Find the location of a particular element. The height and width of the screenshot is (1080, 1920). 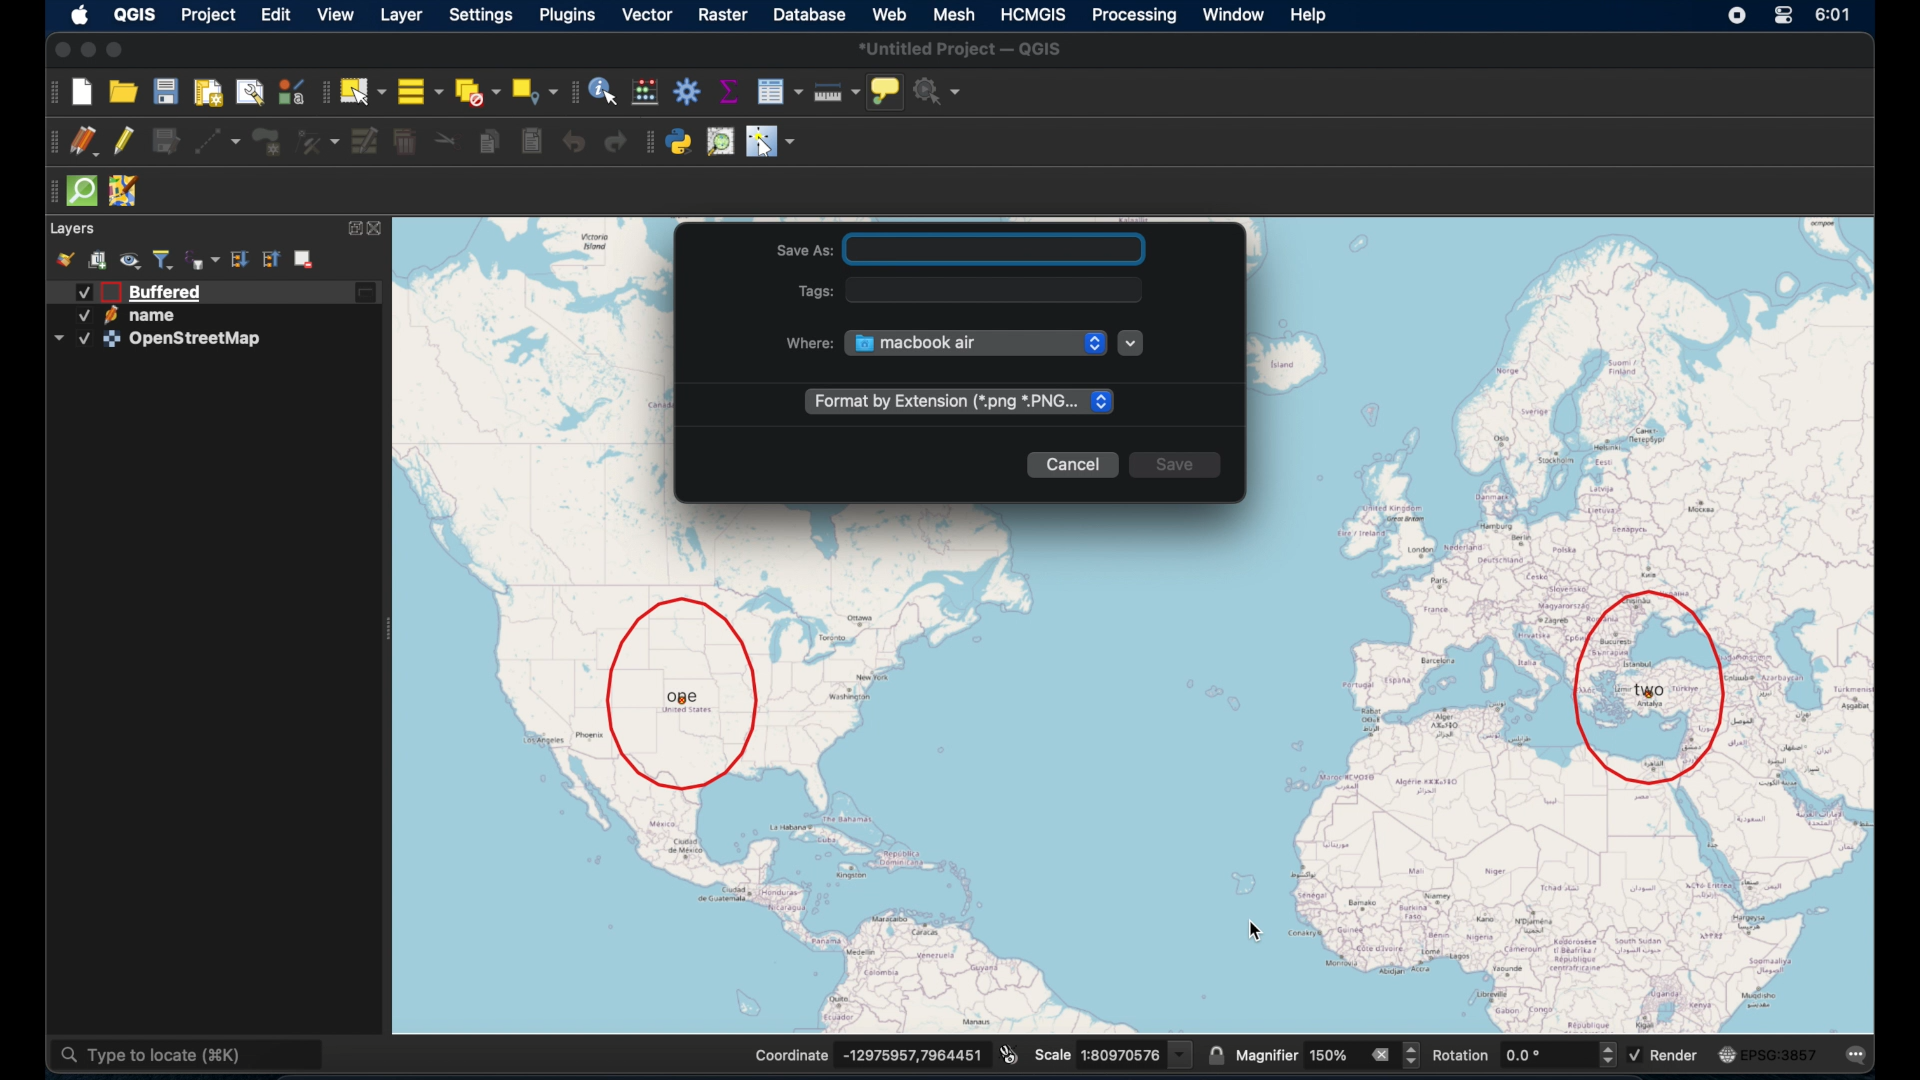

scale value is located at coordinates (1136, 1052).